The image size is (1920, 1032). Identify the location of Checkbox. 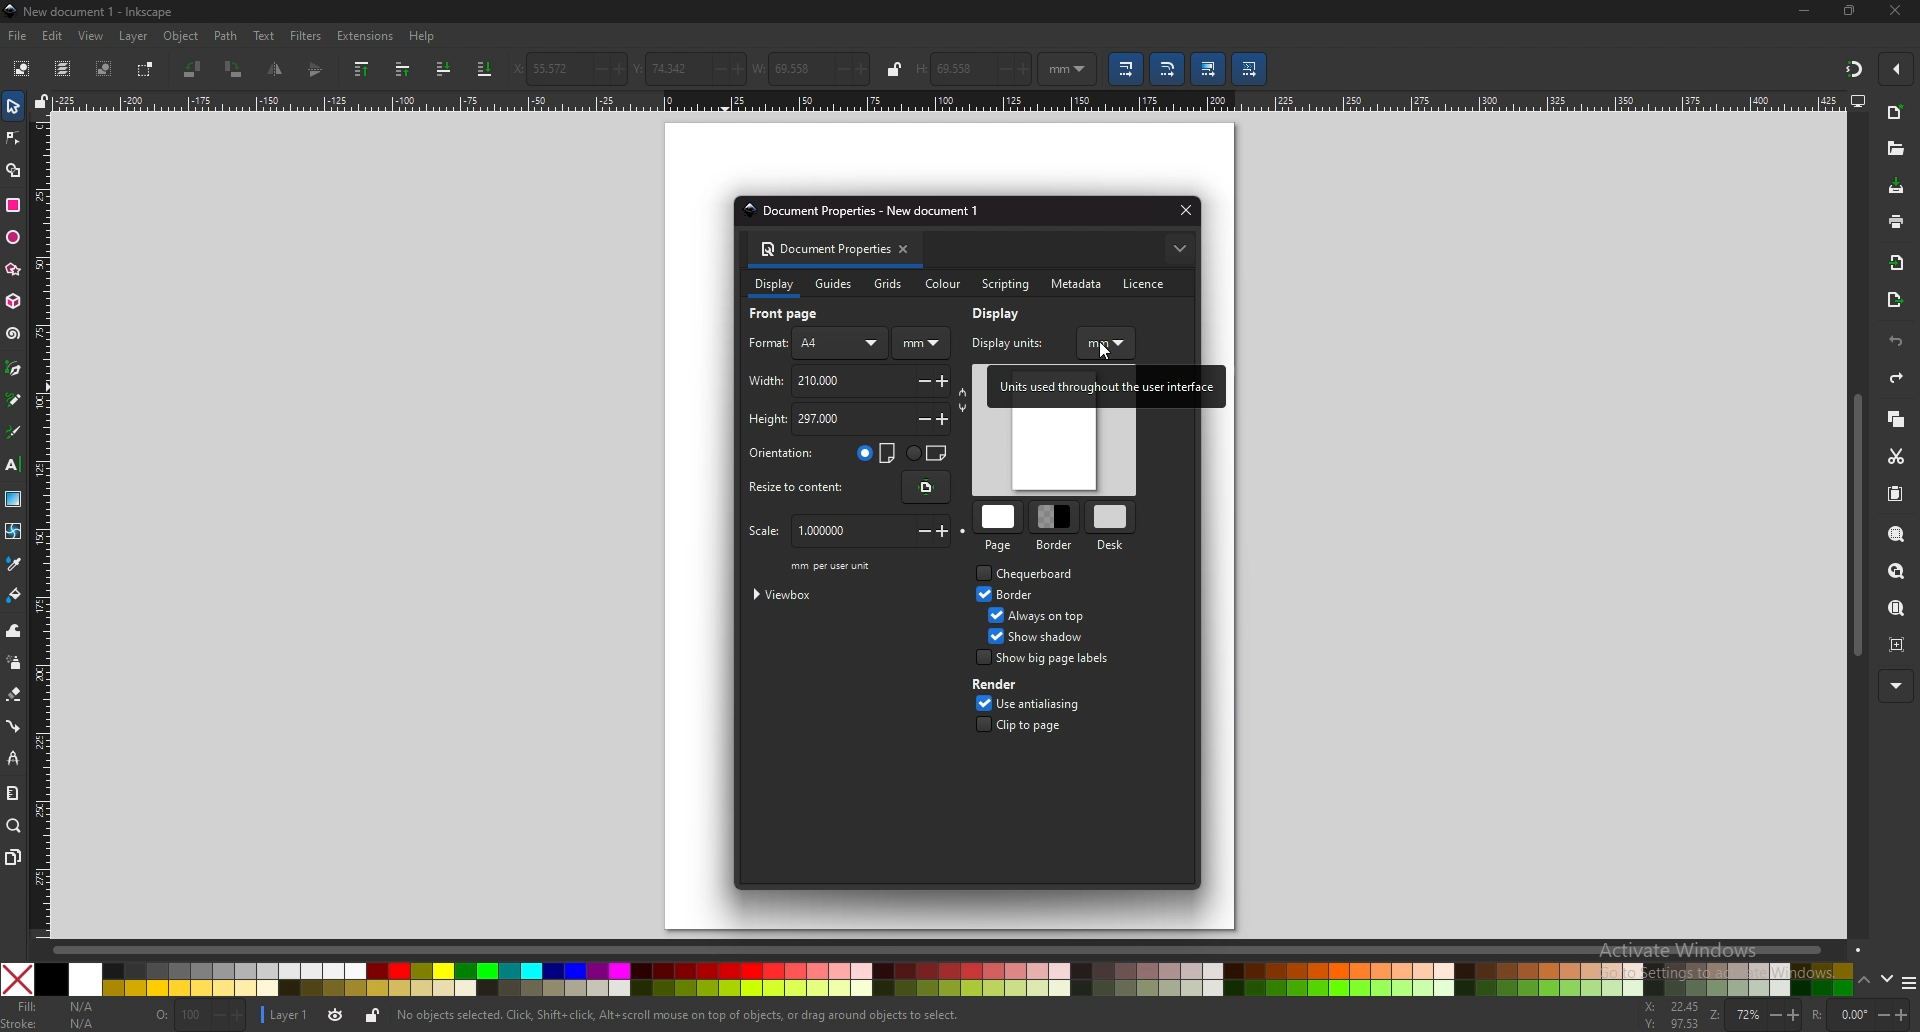
(978, 593).